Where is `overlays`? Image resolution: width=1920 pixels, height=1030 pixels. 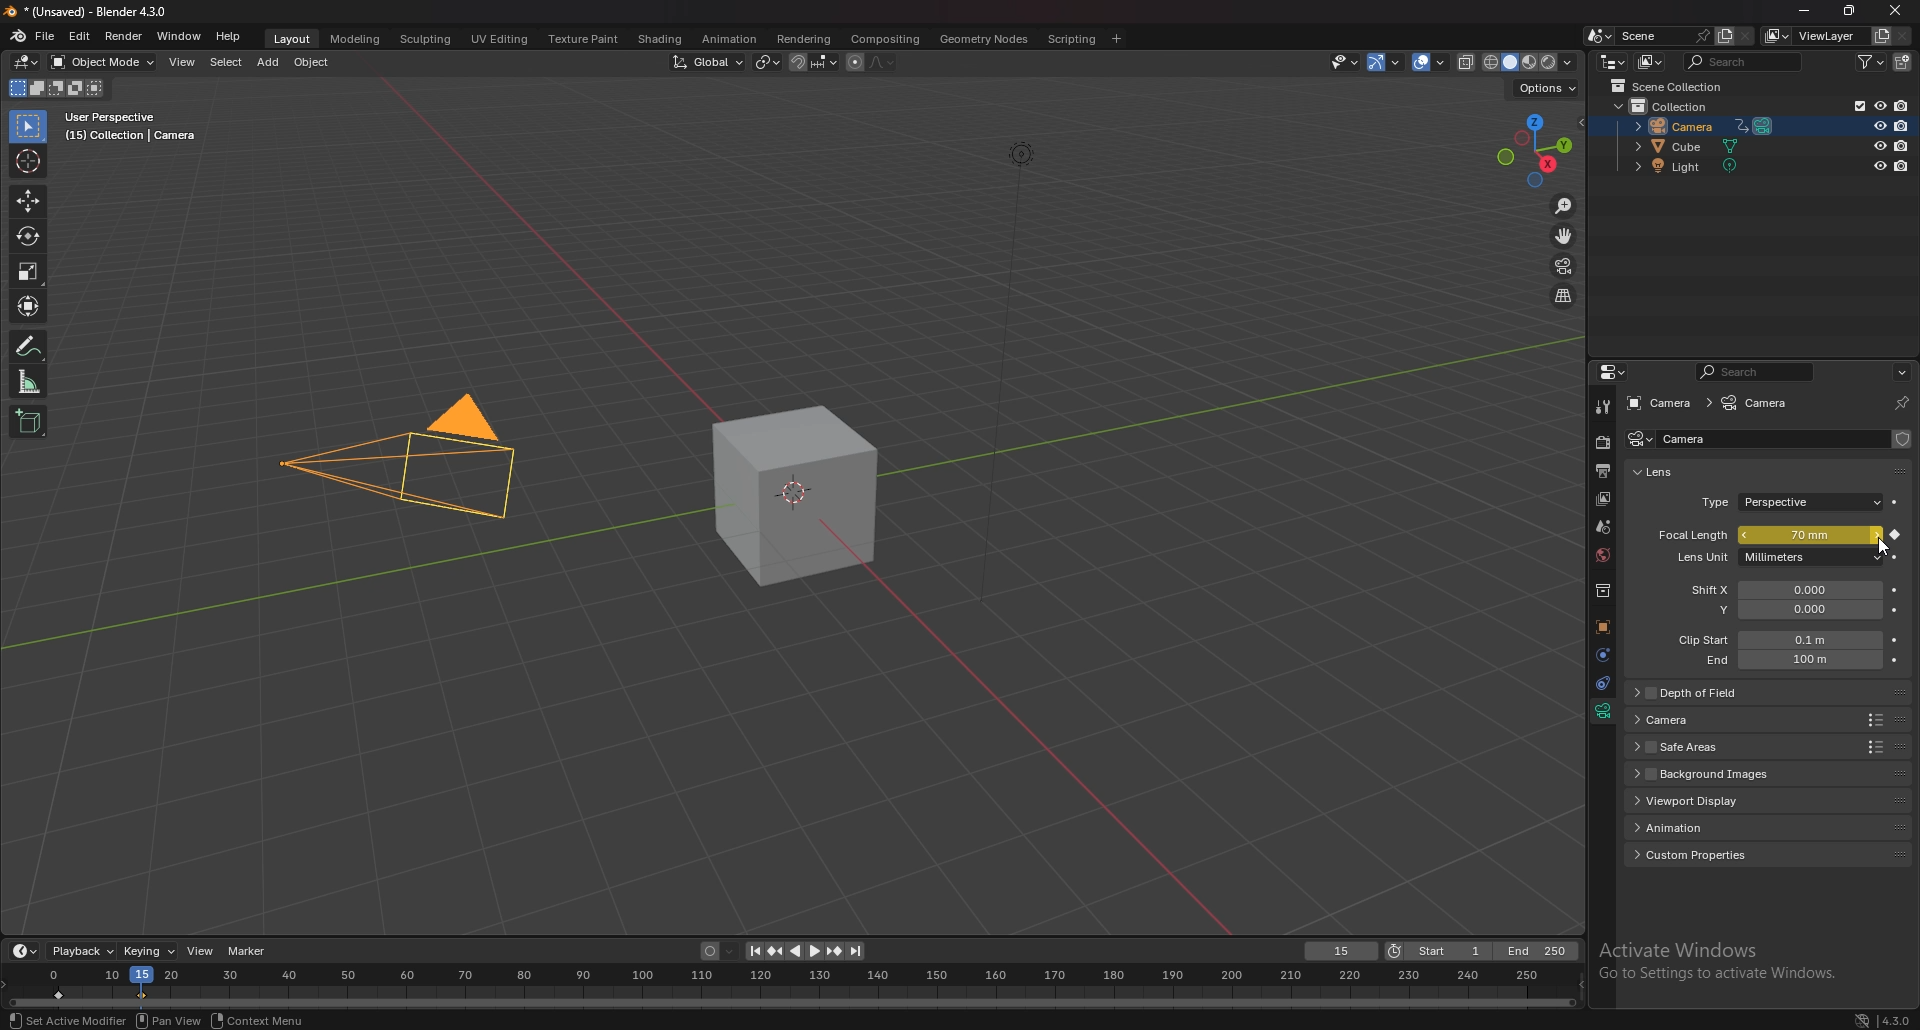 overlays is located at coordinates (1431, 64).